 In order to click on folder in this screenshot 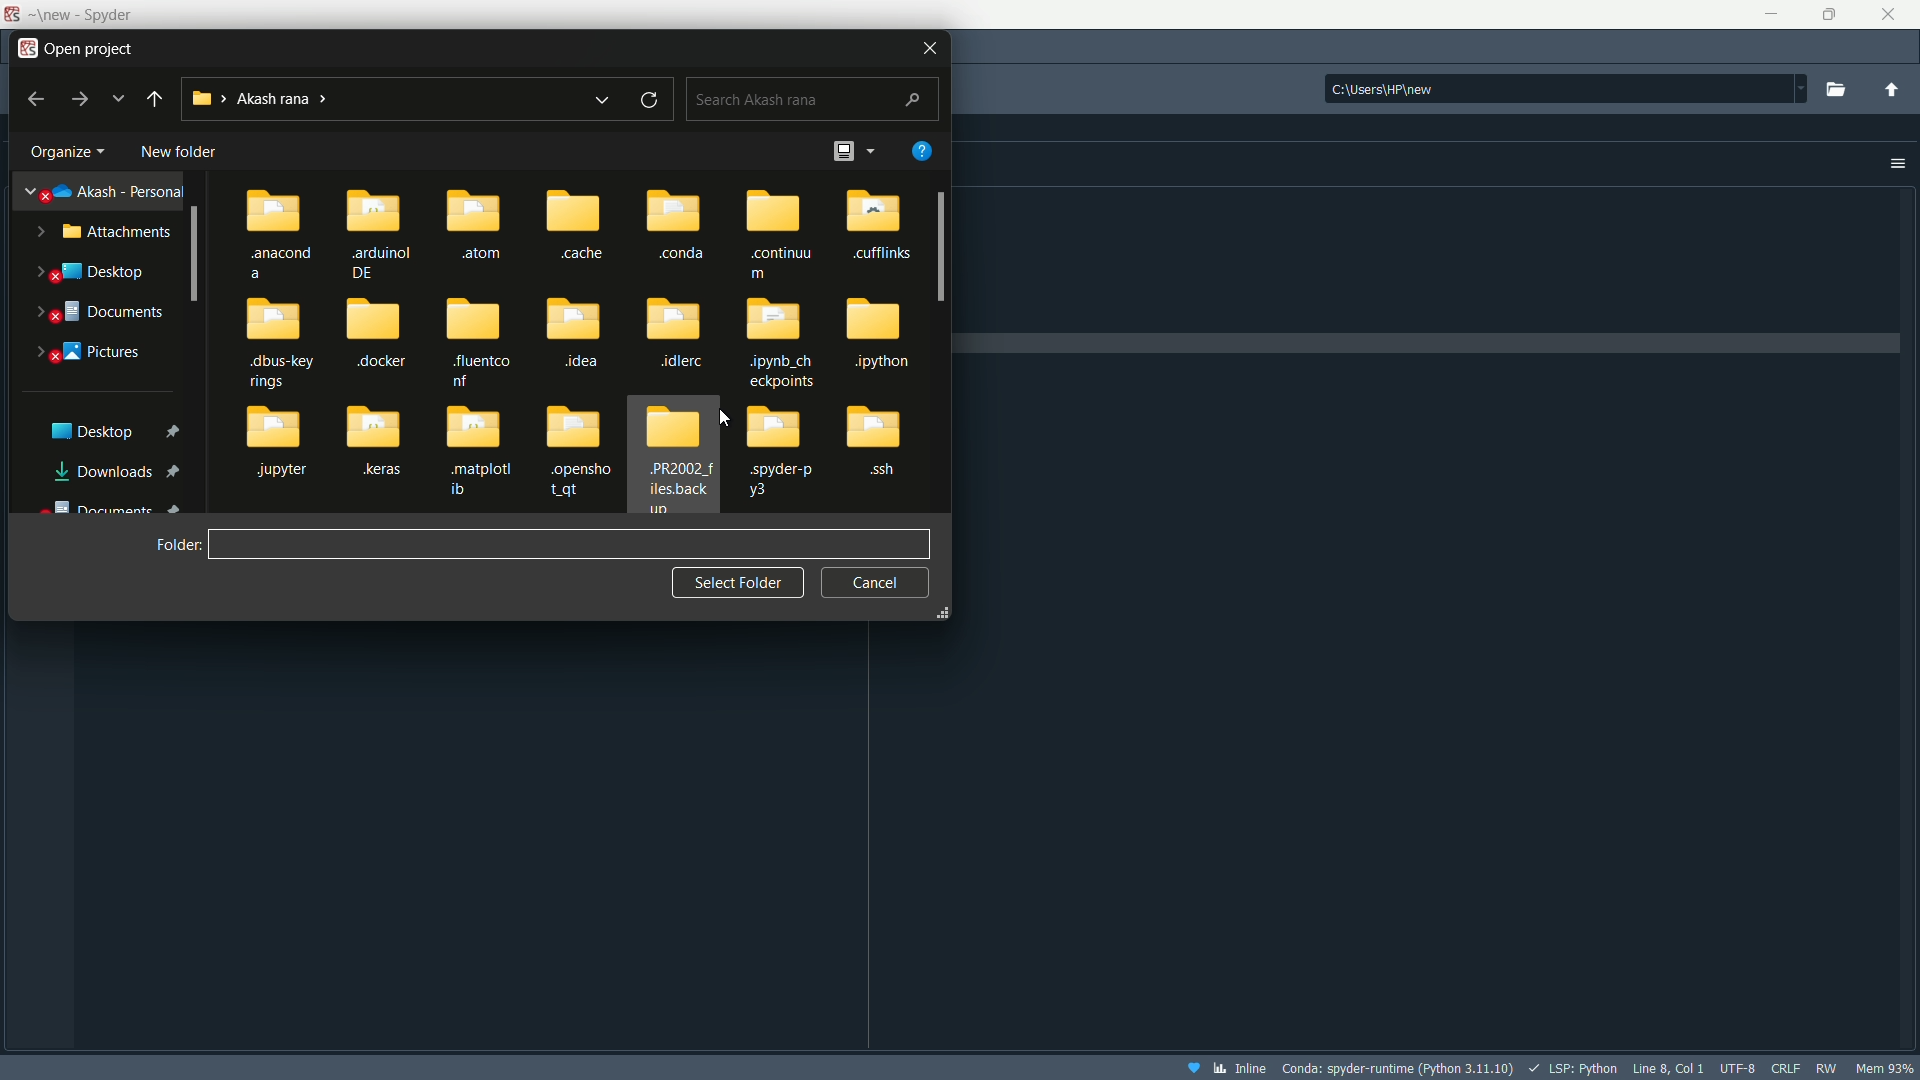, I will do `click(177, 544)`.